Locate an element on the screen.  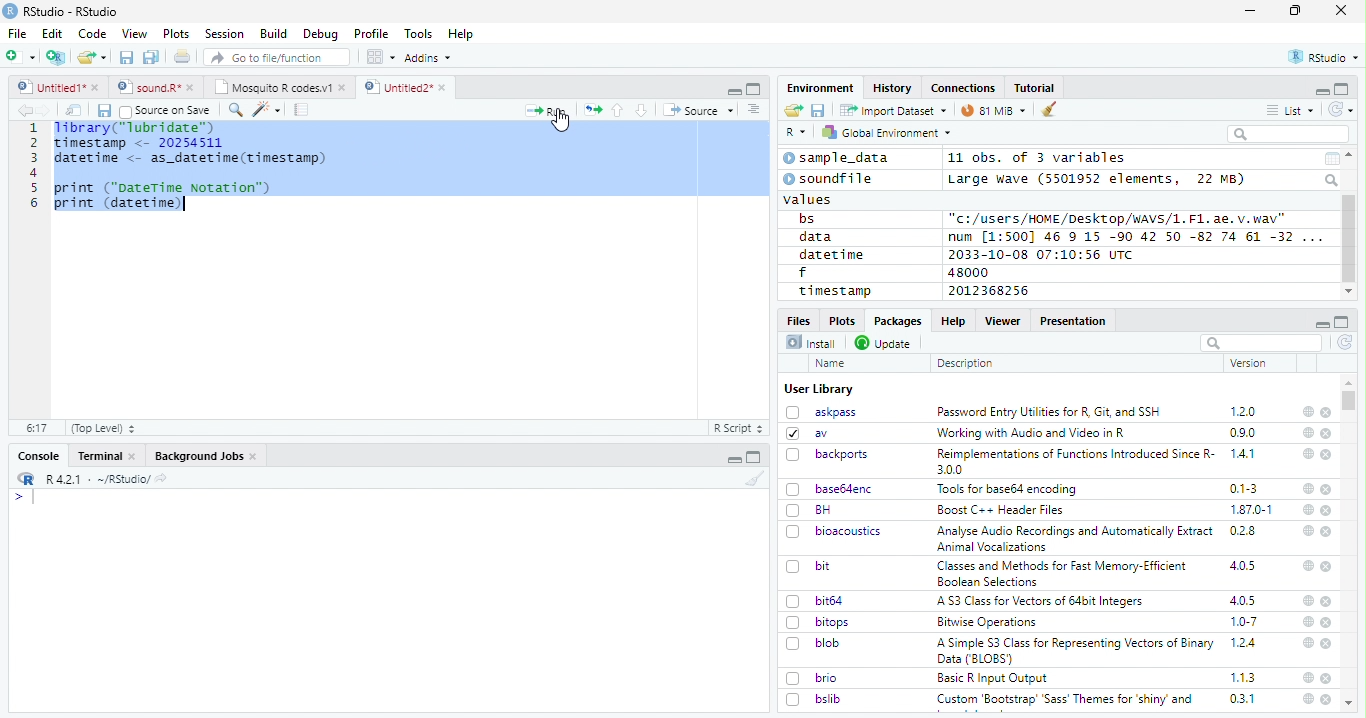
Boost C++ Header Files is located at coordinates (998, 511).